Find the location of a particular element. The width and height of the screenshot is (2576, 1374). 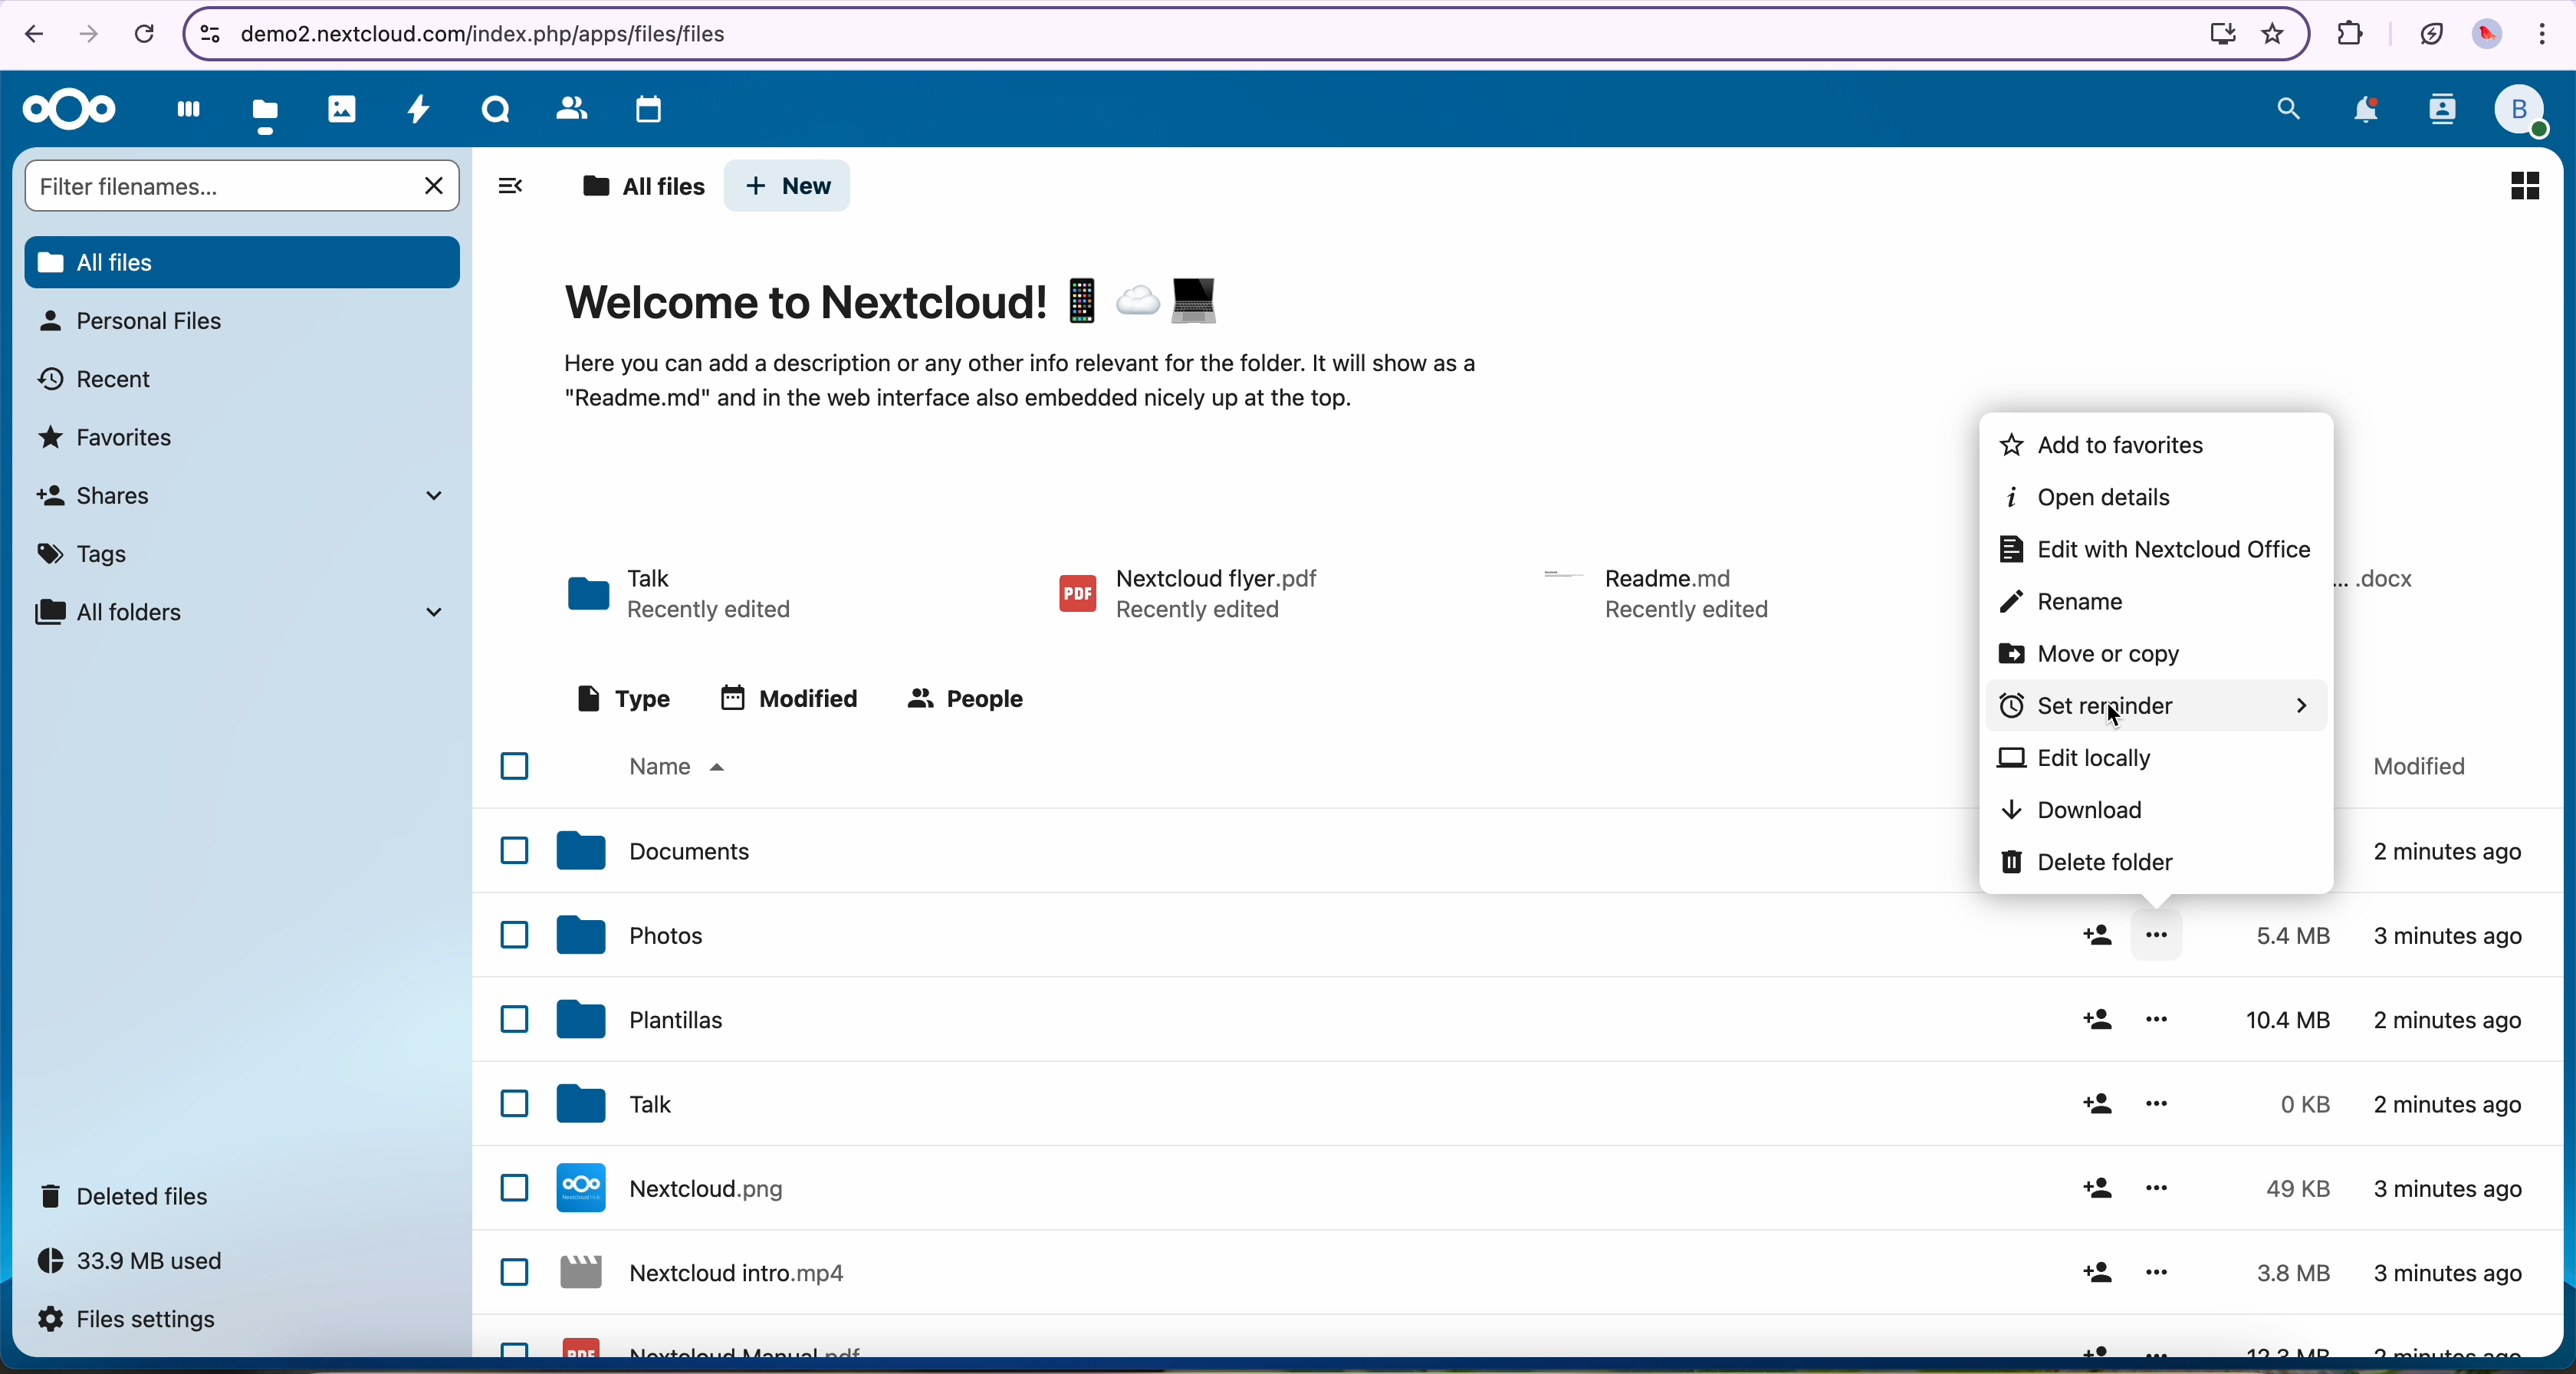

new button is located at coordinates (792, 186).